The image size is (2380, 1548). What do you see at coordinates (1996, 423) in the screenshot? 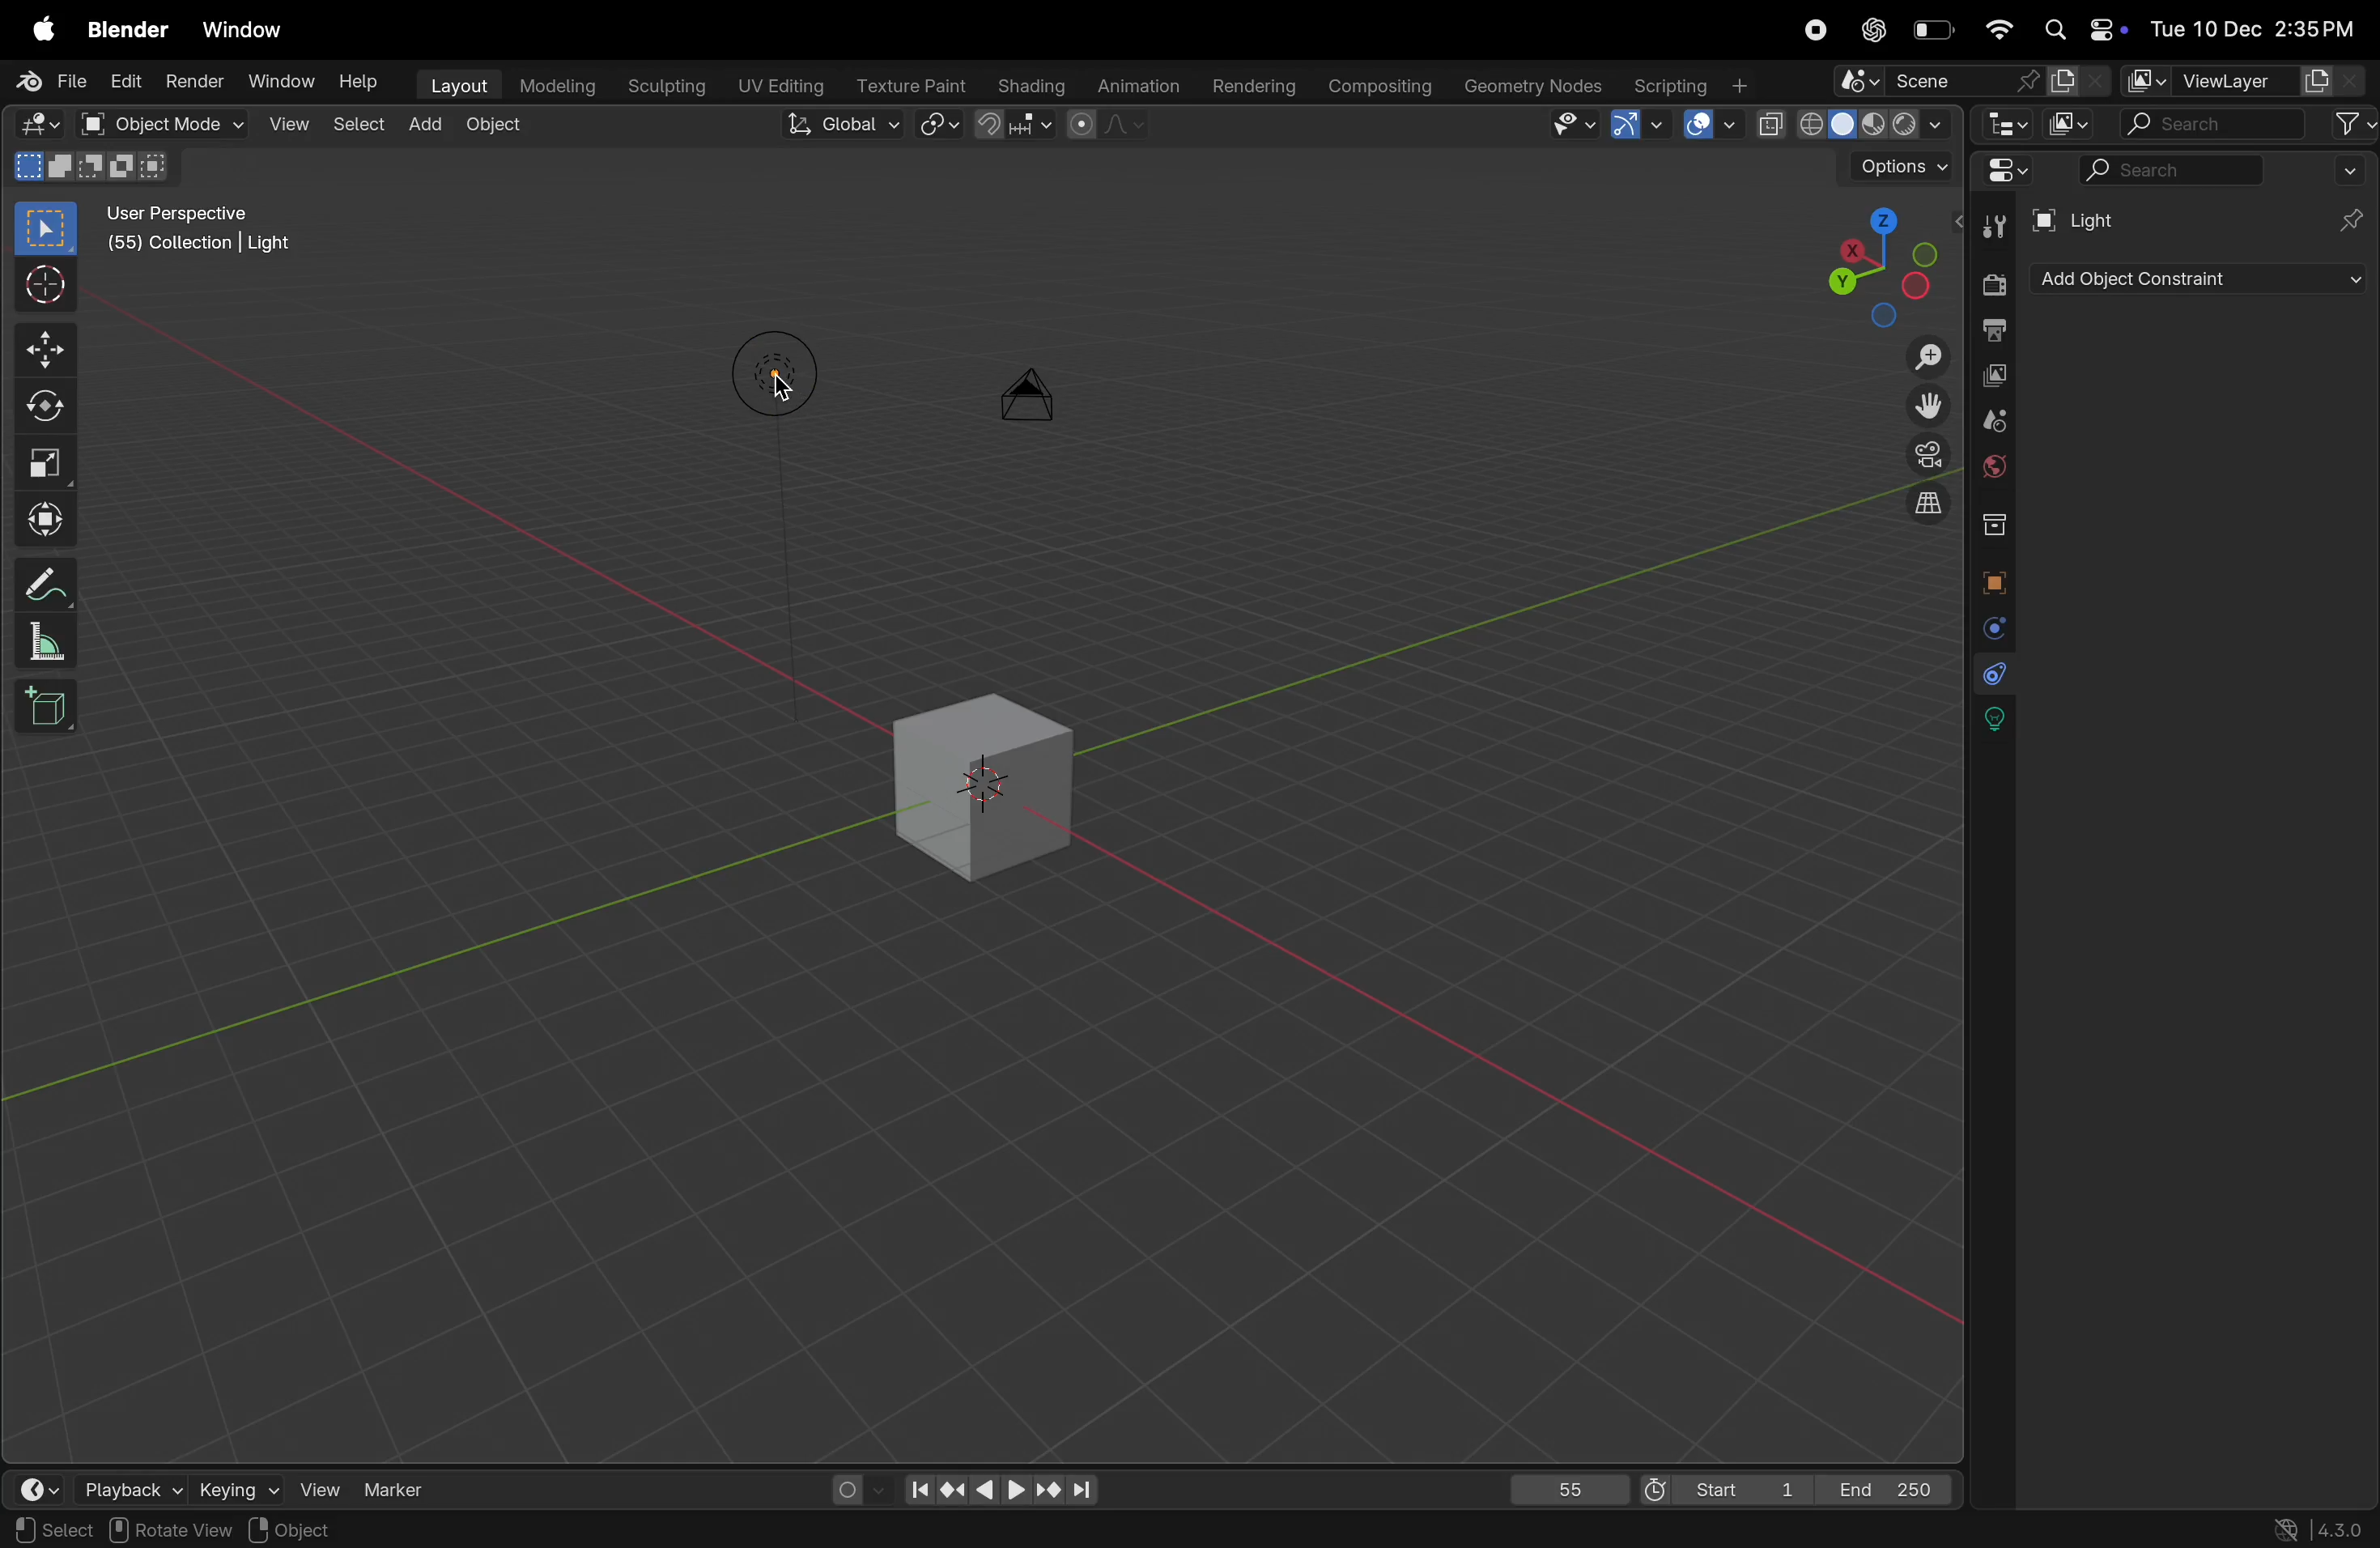
I see `scene` at bounding box center [1996, 423].